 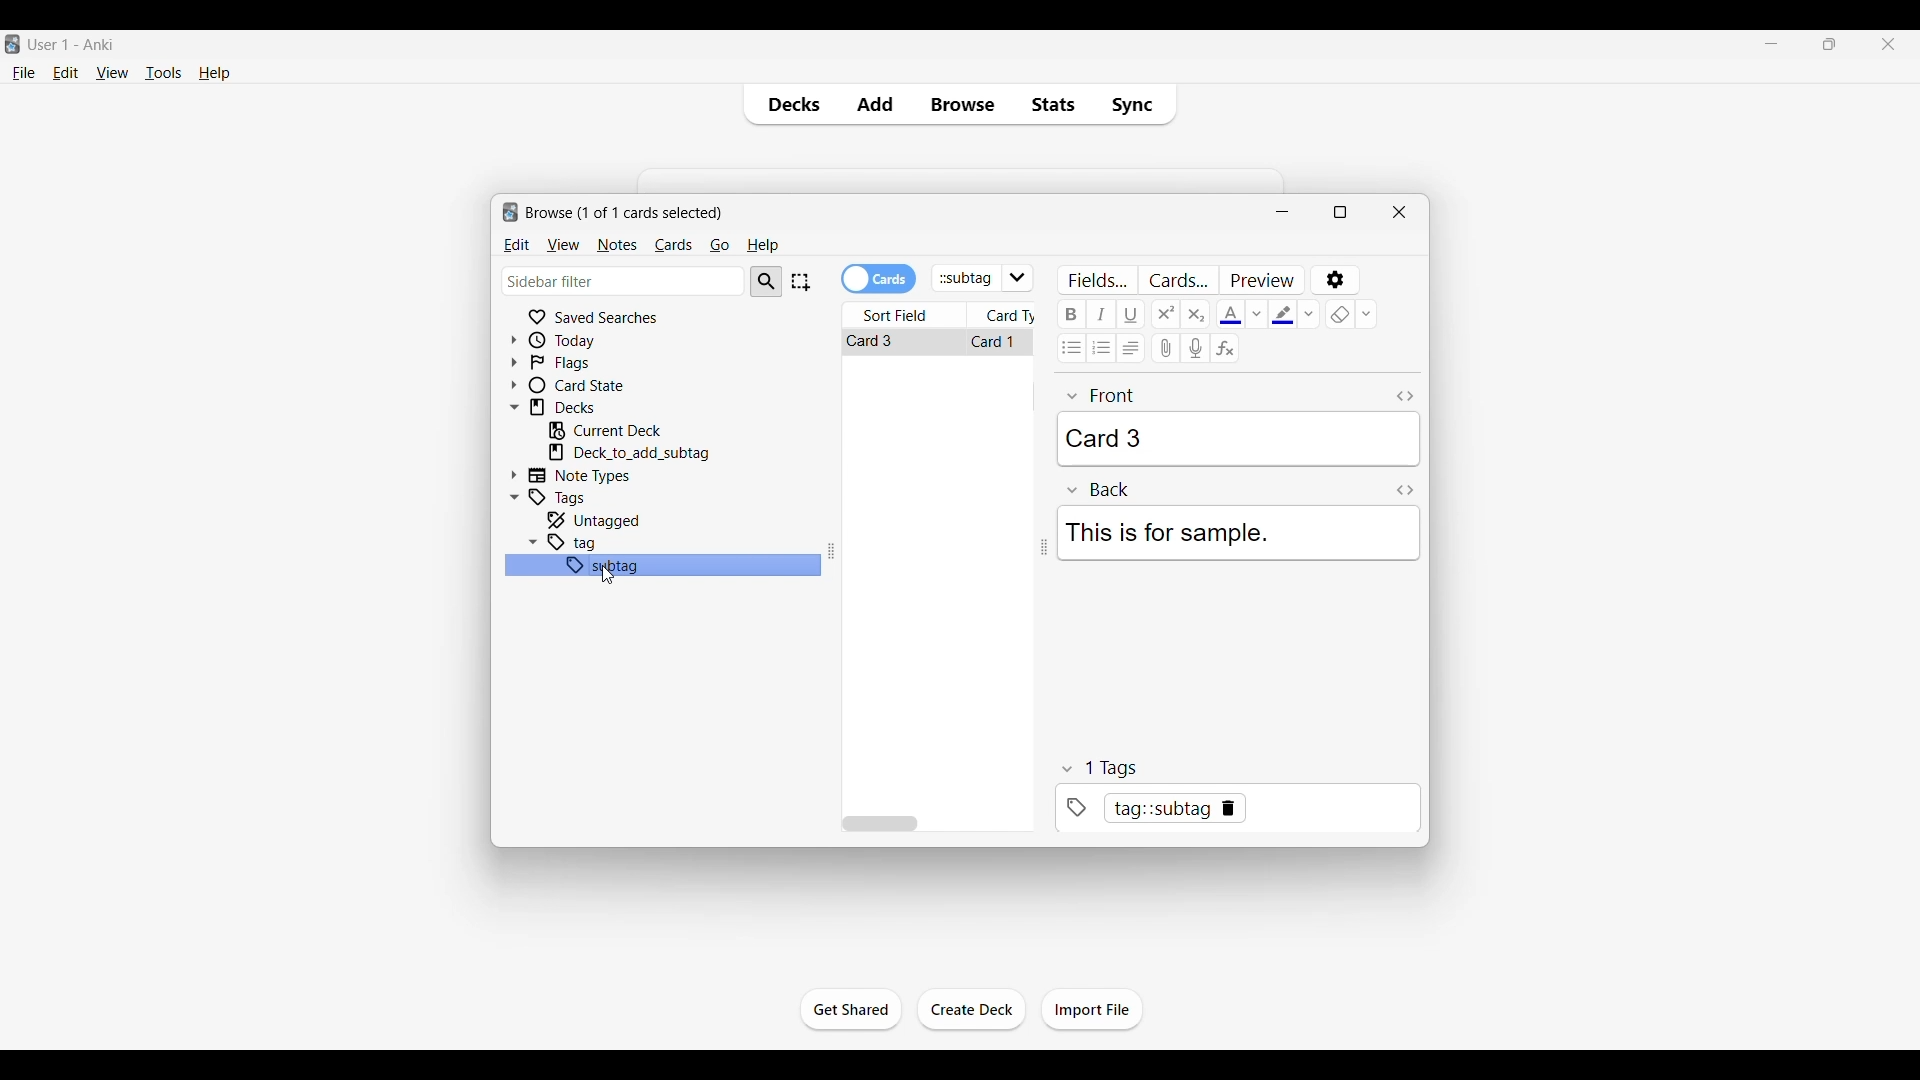 What do you see at coordinates (1102, 396) in the screenshot?
I see `front` at bounding box center [1102, 396].